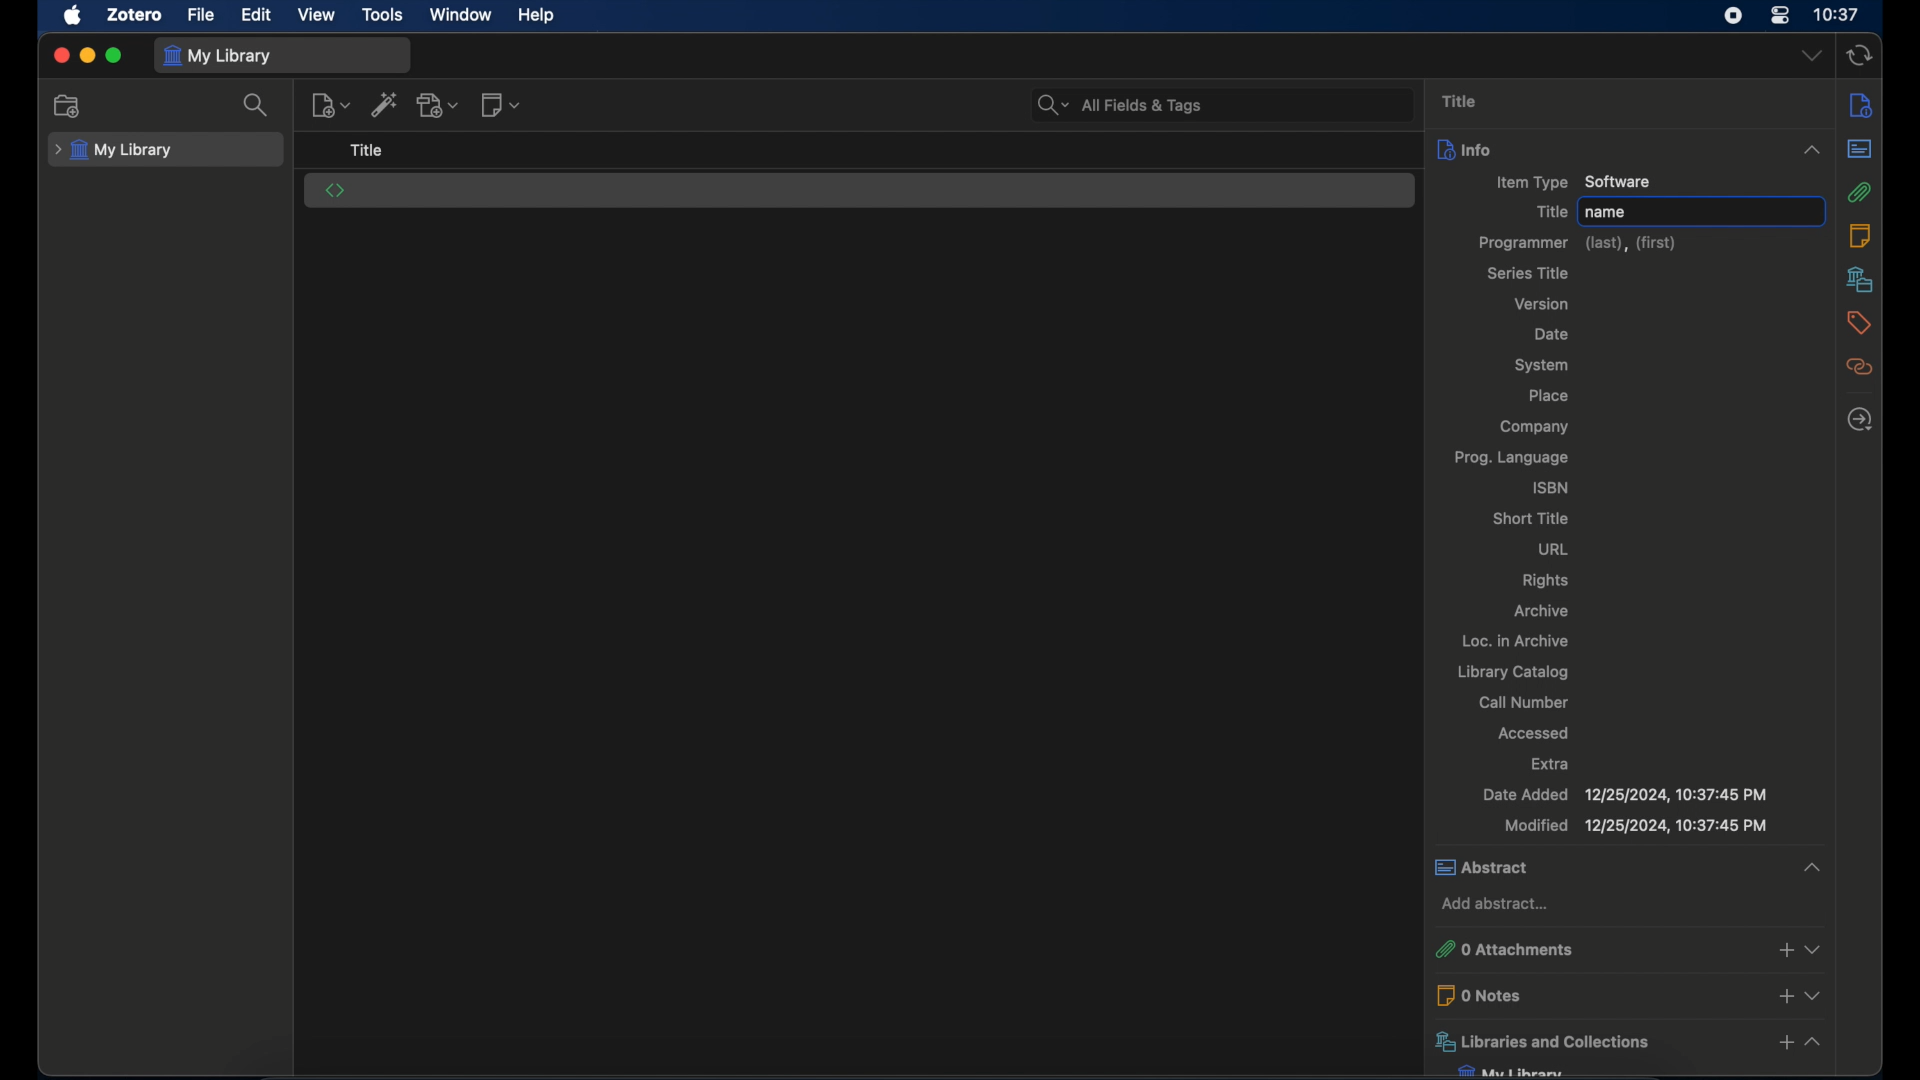 This screenshot has height=1080, width=1920. Describe the element at coordinates (1553, 485) in the screenshot. I see `isbn` at that location.